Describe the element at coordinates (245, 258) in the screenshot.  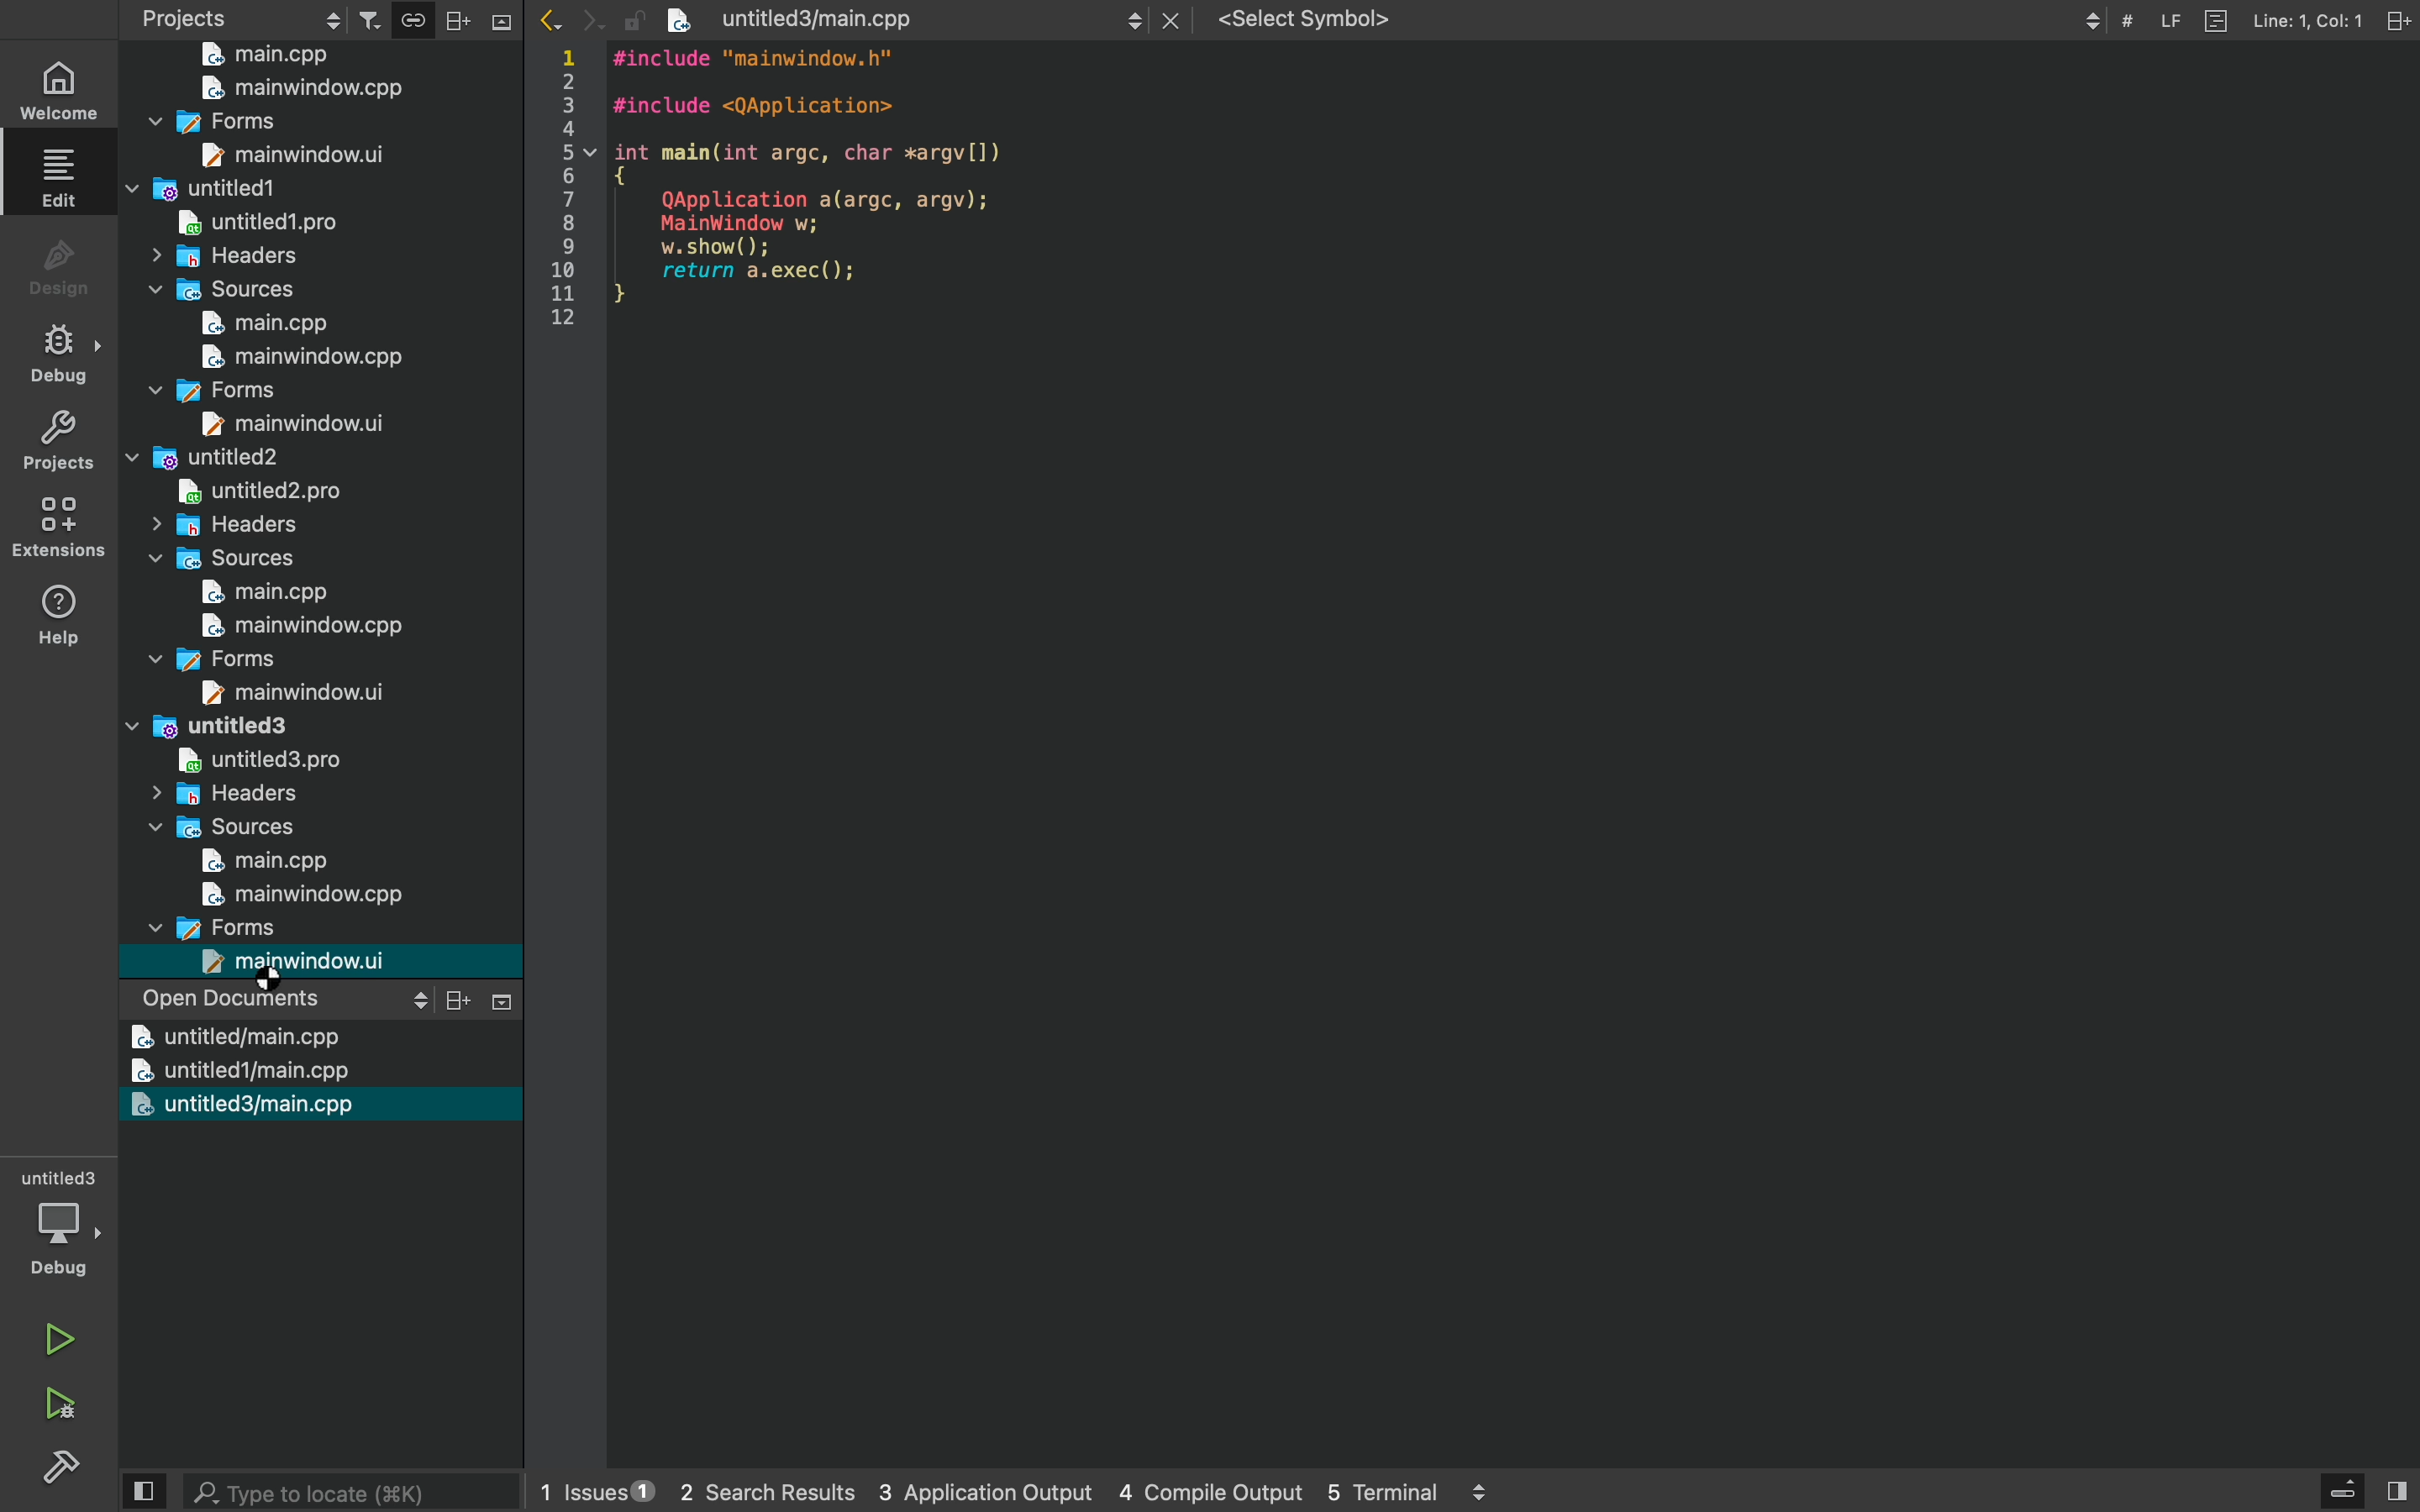
I see `untitled` at that location.